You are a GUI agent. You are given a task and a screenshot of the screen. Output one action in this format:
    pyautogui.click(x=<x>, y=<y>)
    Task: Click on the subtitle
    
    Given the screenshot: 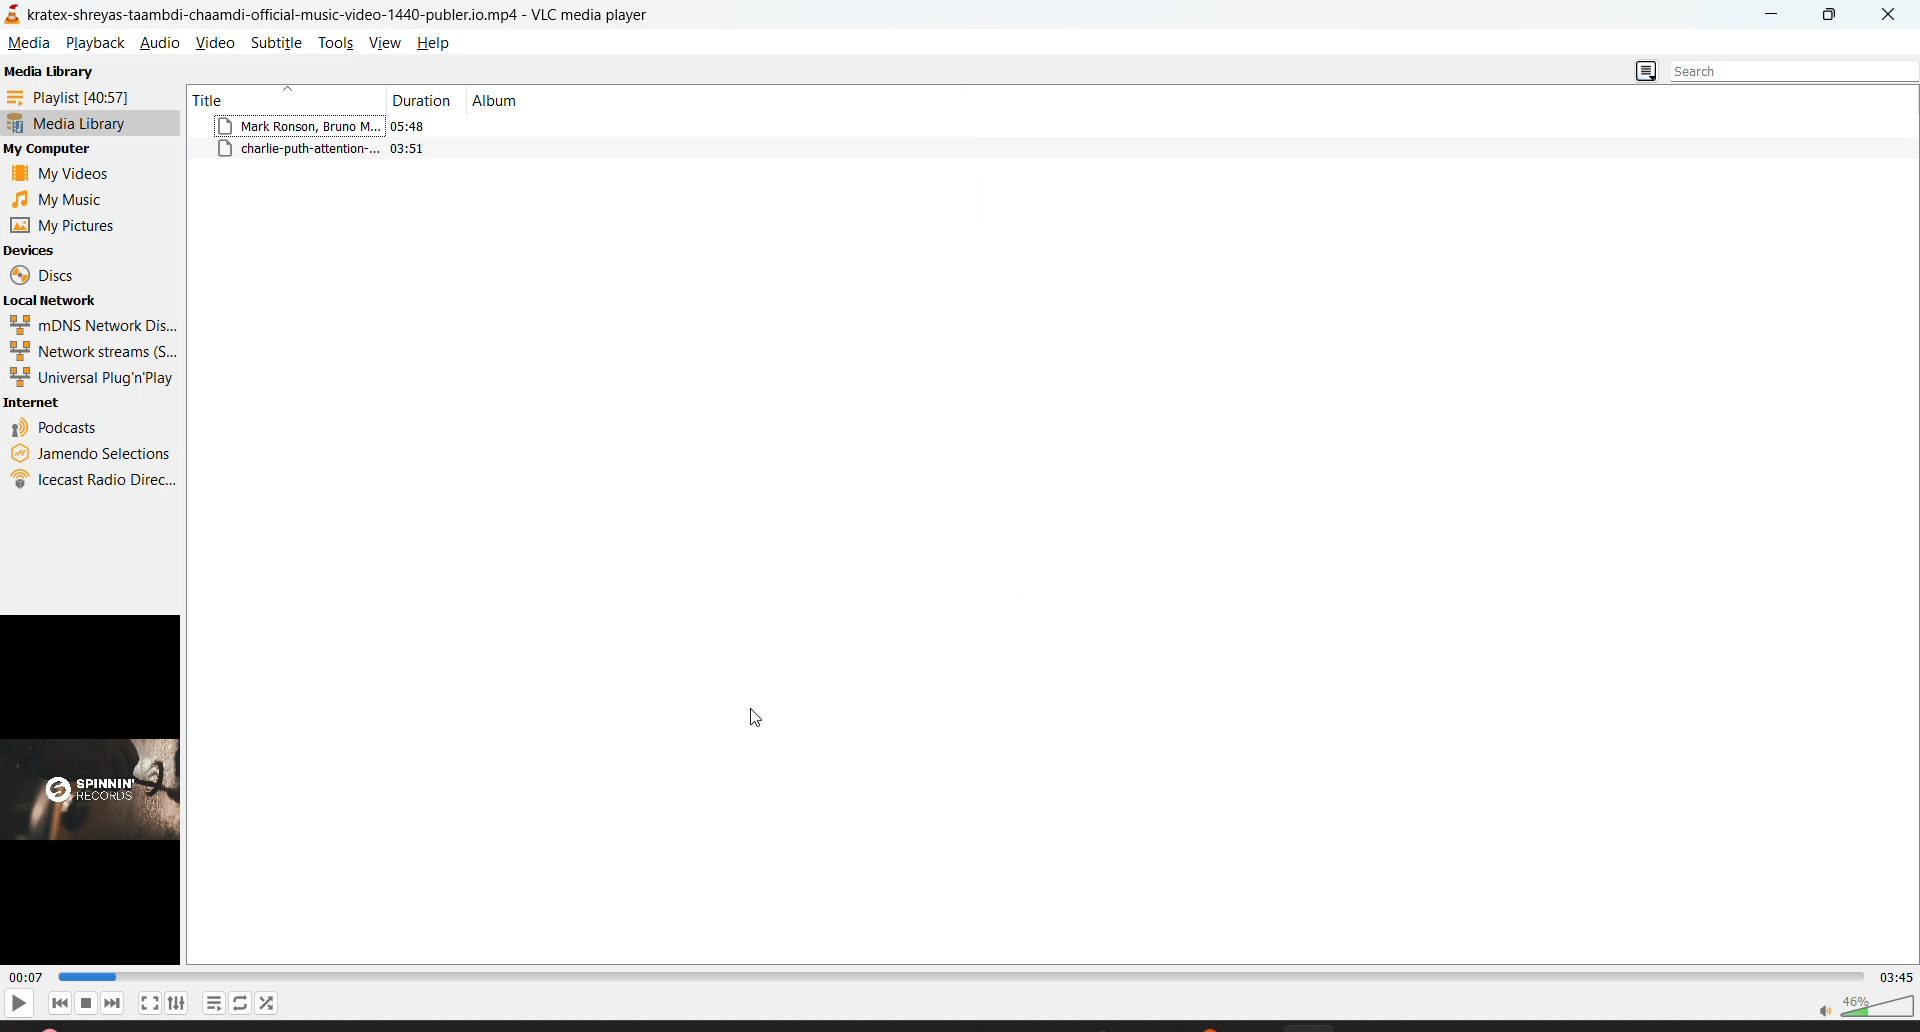 What is the action you would take?
    pyautogui.click(x=280, y=41)
    